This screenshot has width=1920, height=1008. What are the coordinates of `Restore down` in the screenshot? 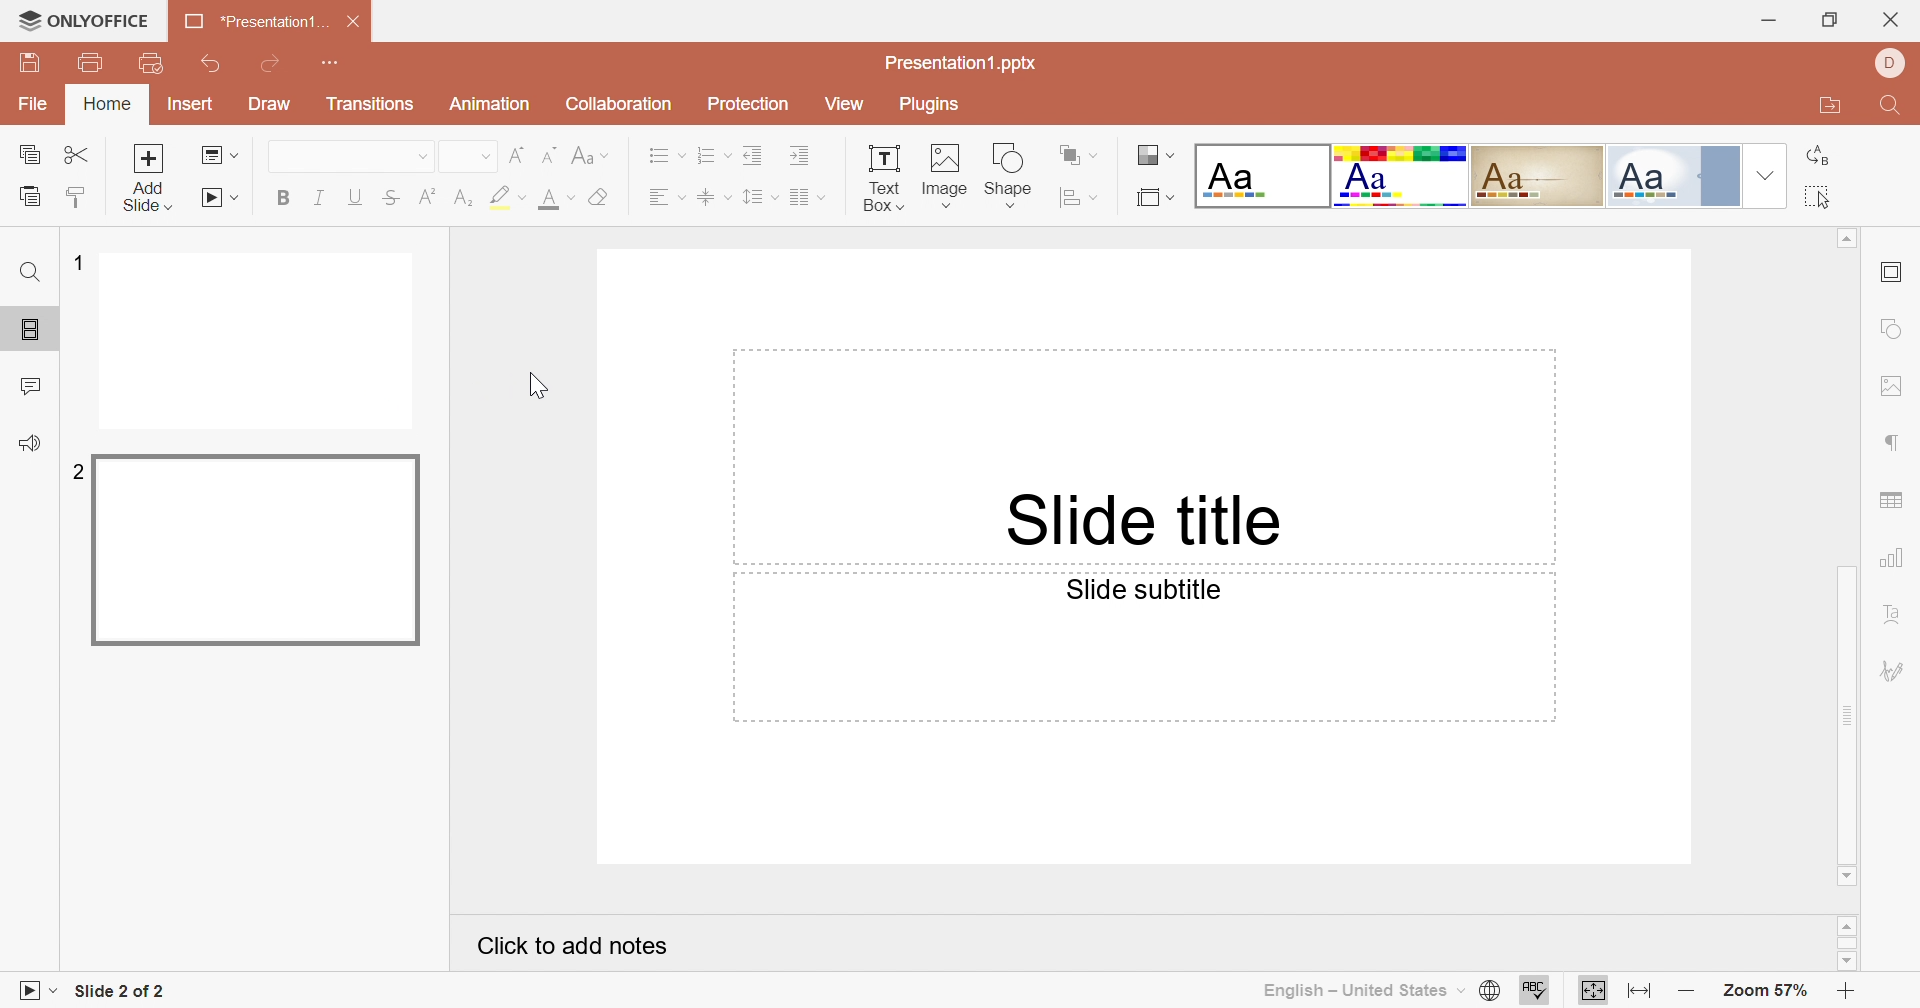 It's located at (1834, 19).